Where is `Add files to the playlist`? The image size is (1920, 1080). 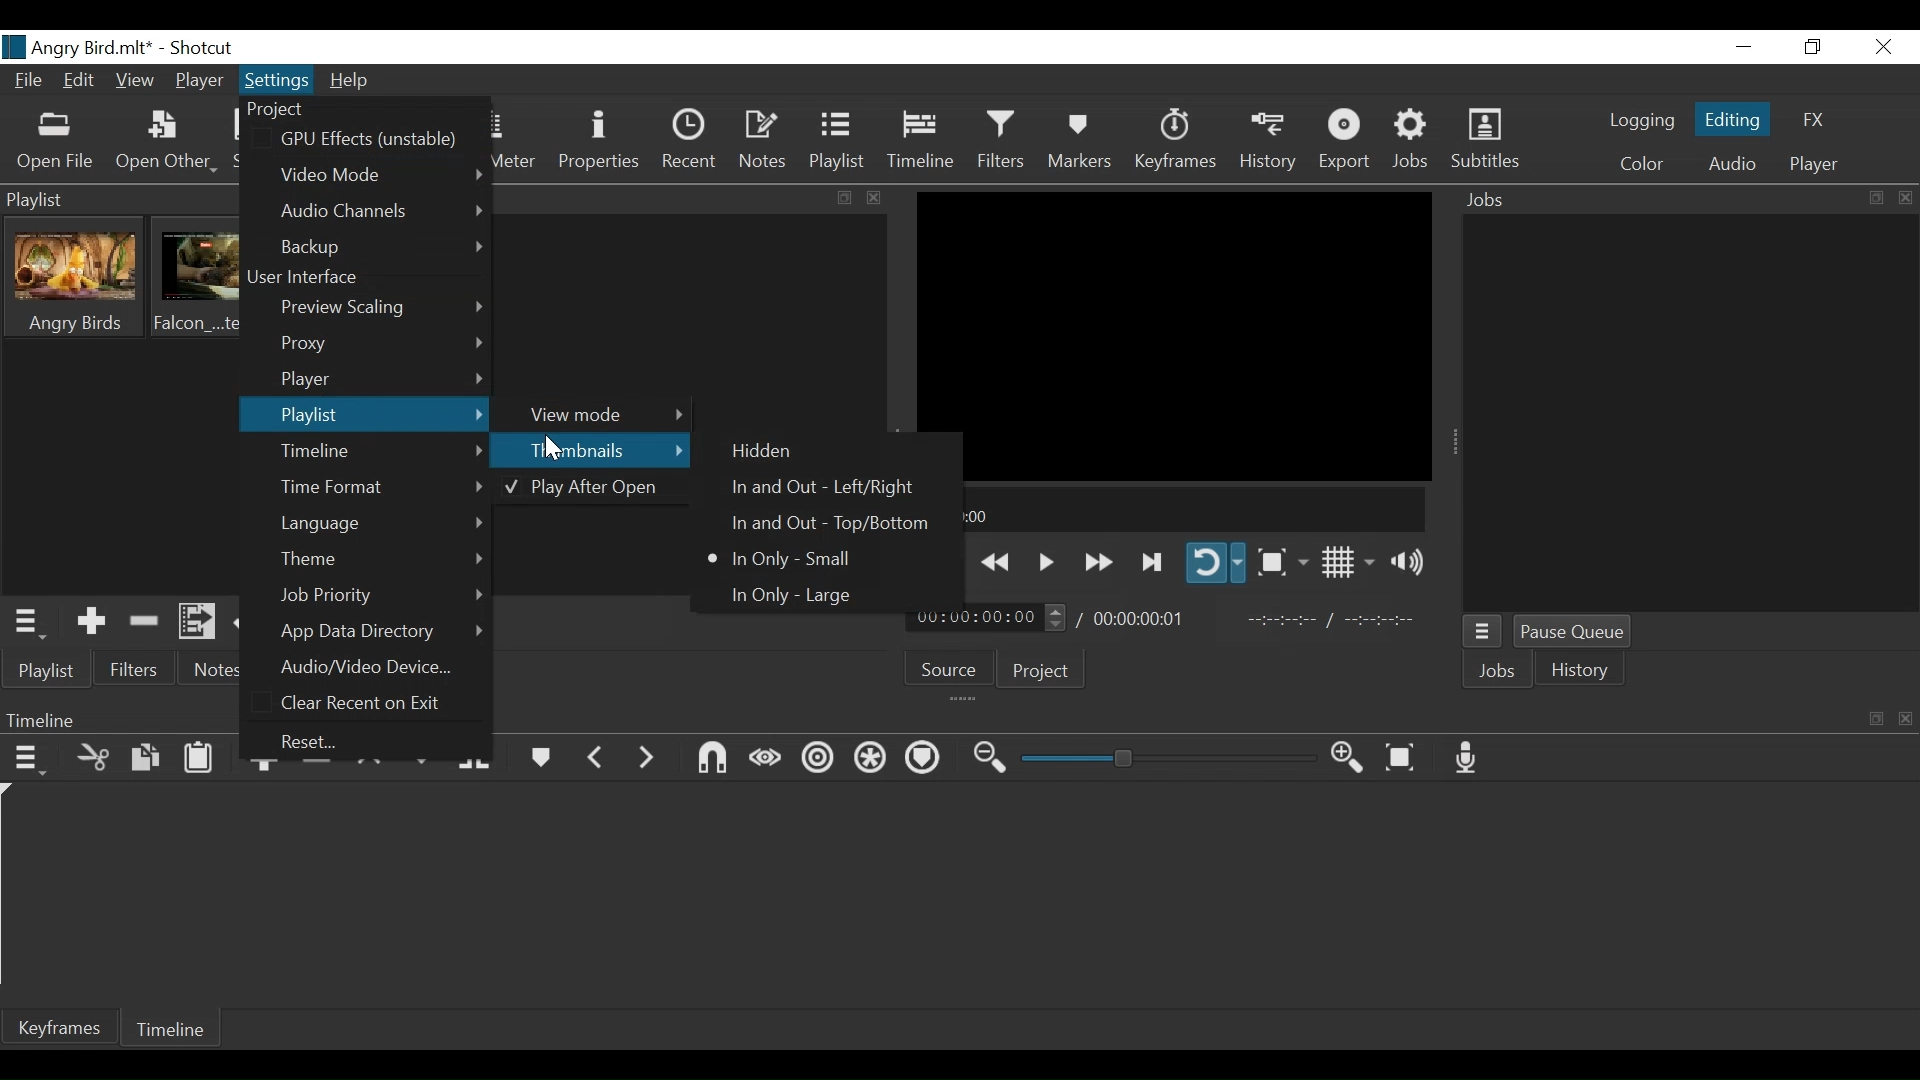 Add files to the playlist is located at coordinates (197, 622).